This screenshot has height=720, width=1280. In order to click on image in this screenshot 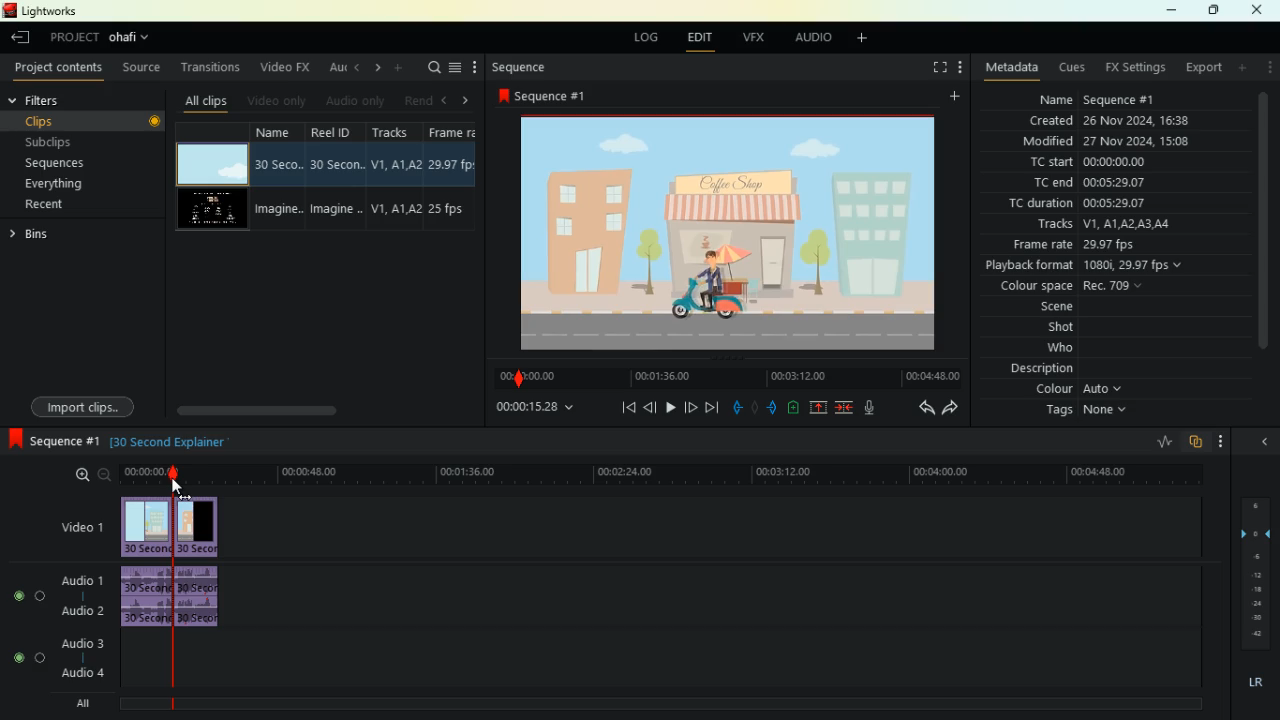, I will do `click(198, 528)`.